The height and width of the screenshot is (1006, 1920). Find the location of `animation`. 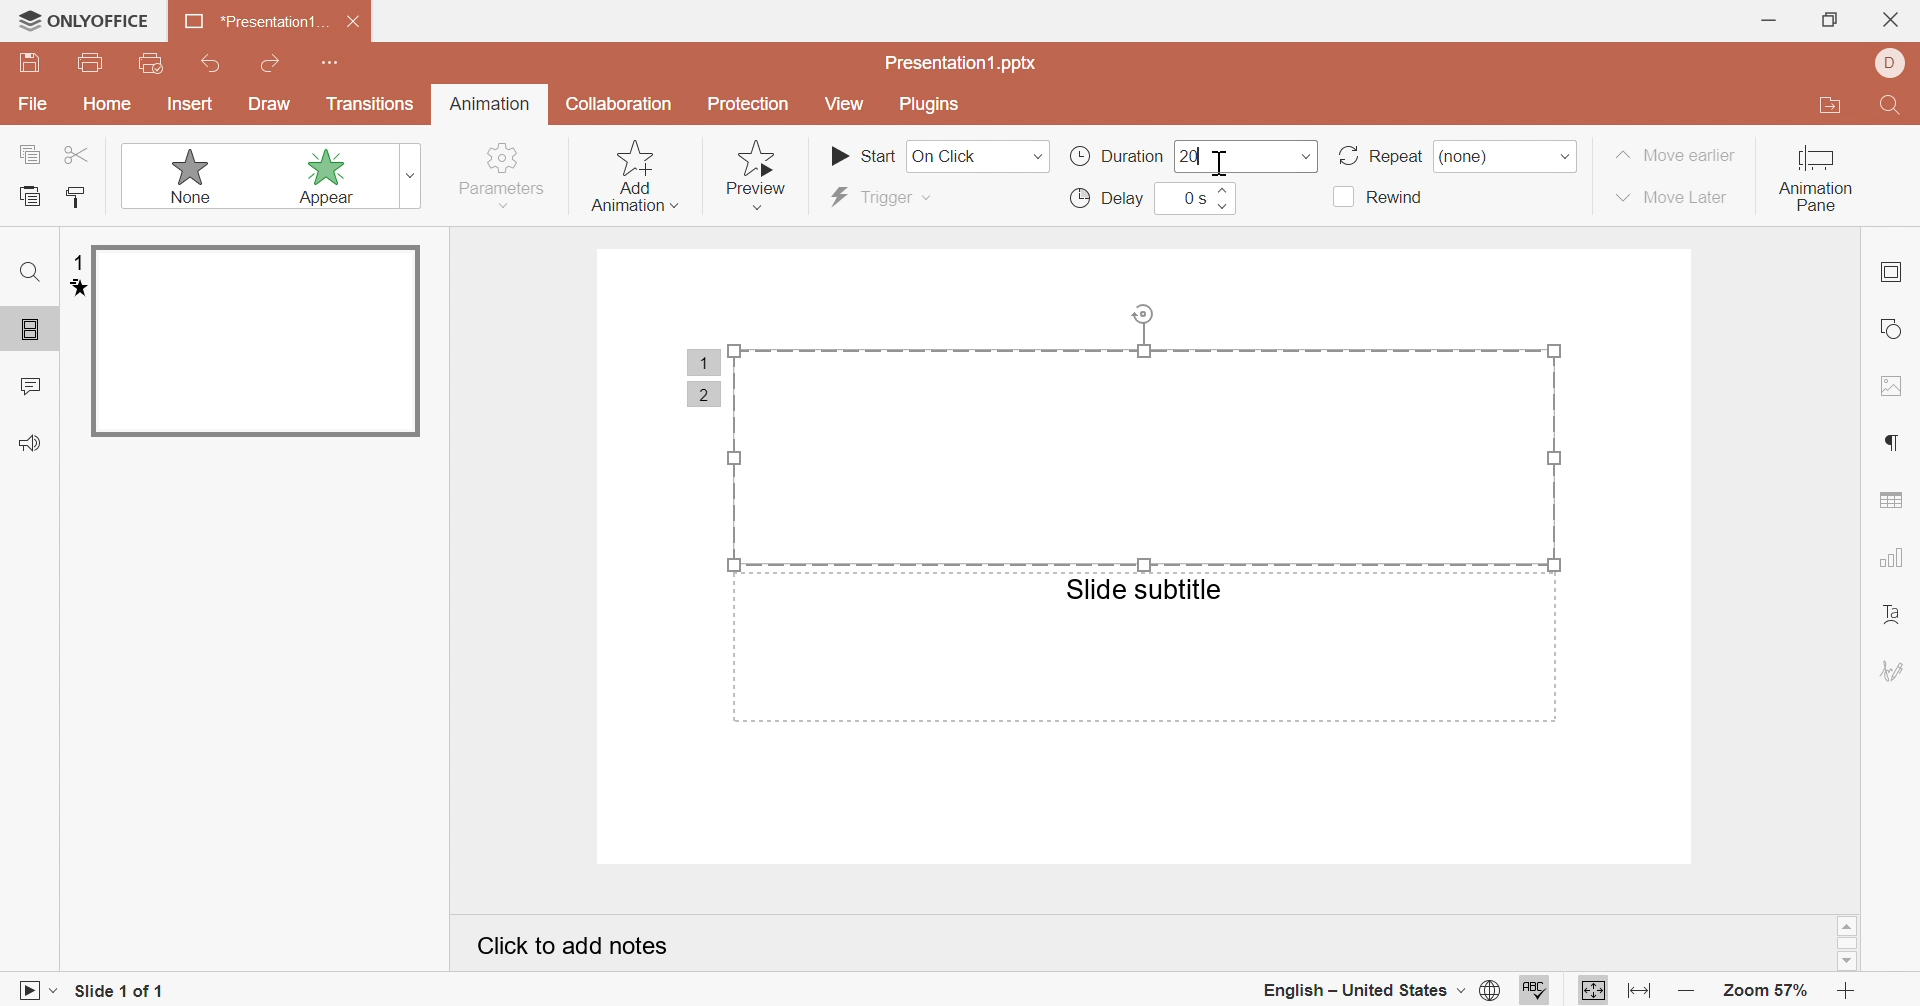

animation is located at coordinates (72, 289).